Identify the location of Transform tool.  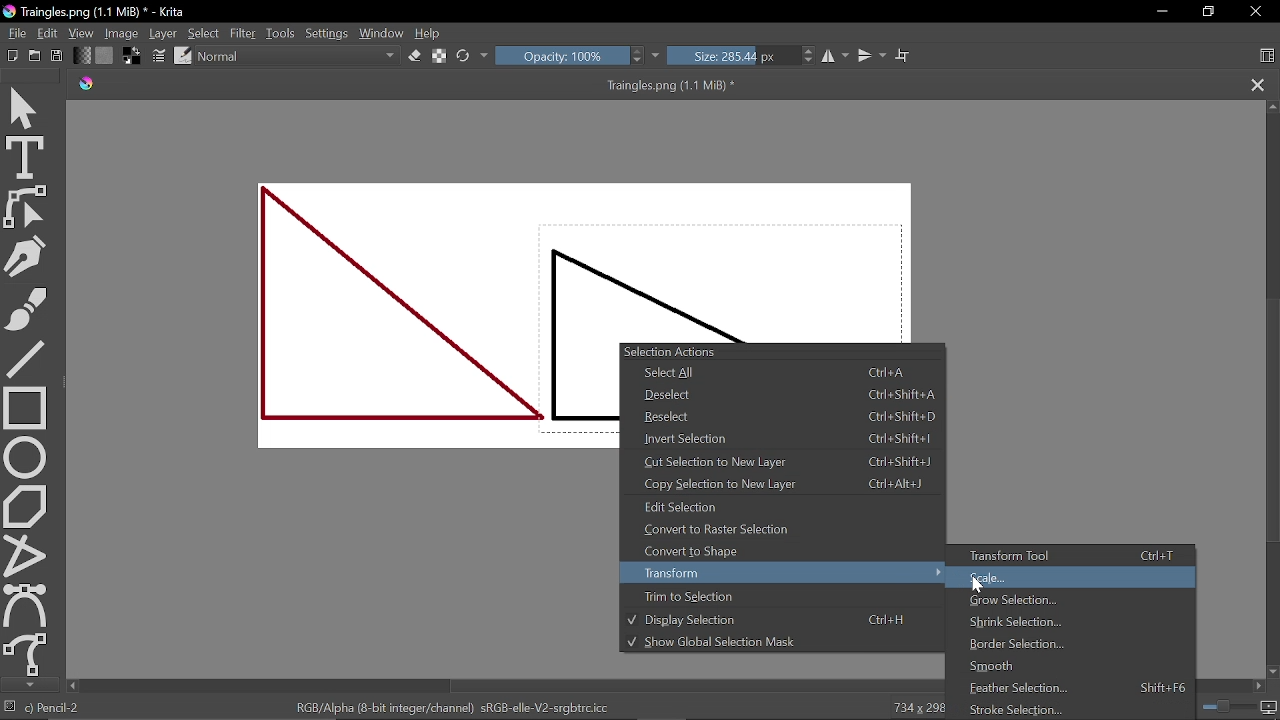
(1069, 557).